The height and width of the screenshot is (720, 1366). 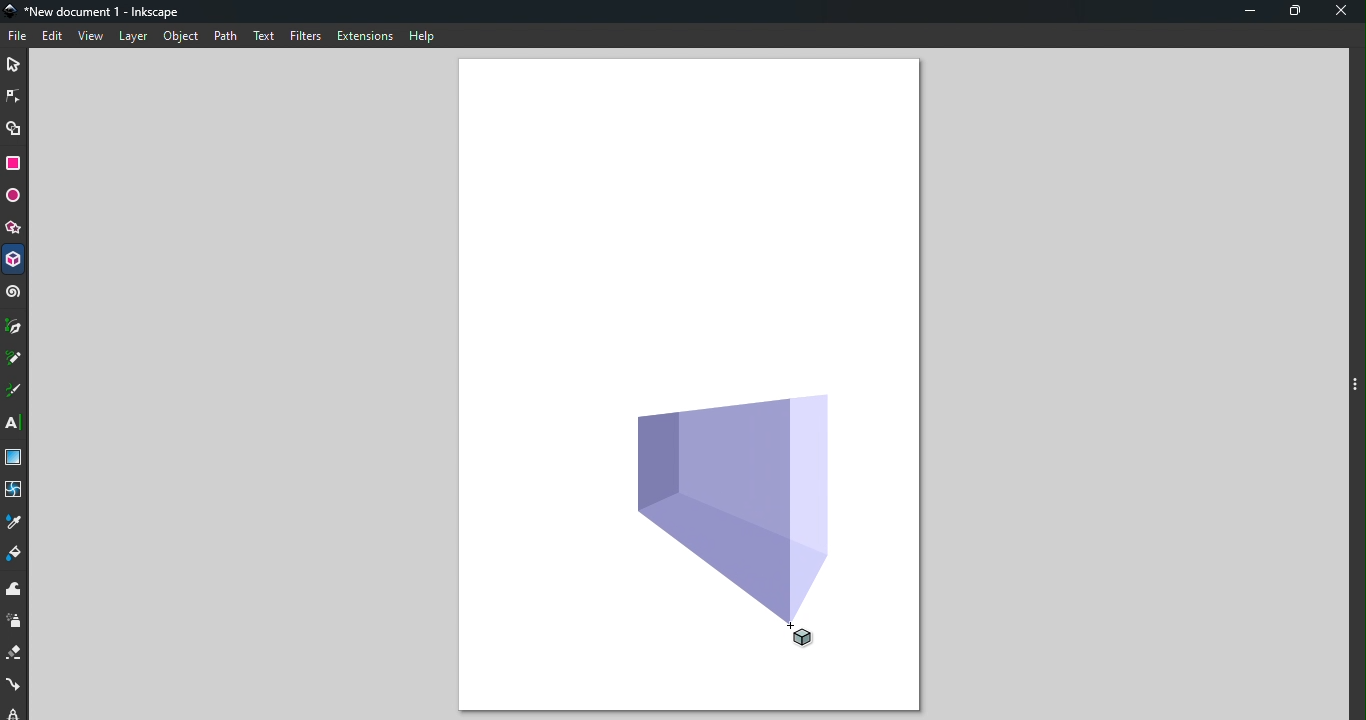 I want to click on Shape builder tool, so click(x=14, y=127).